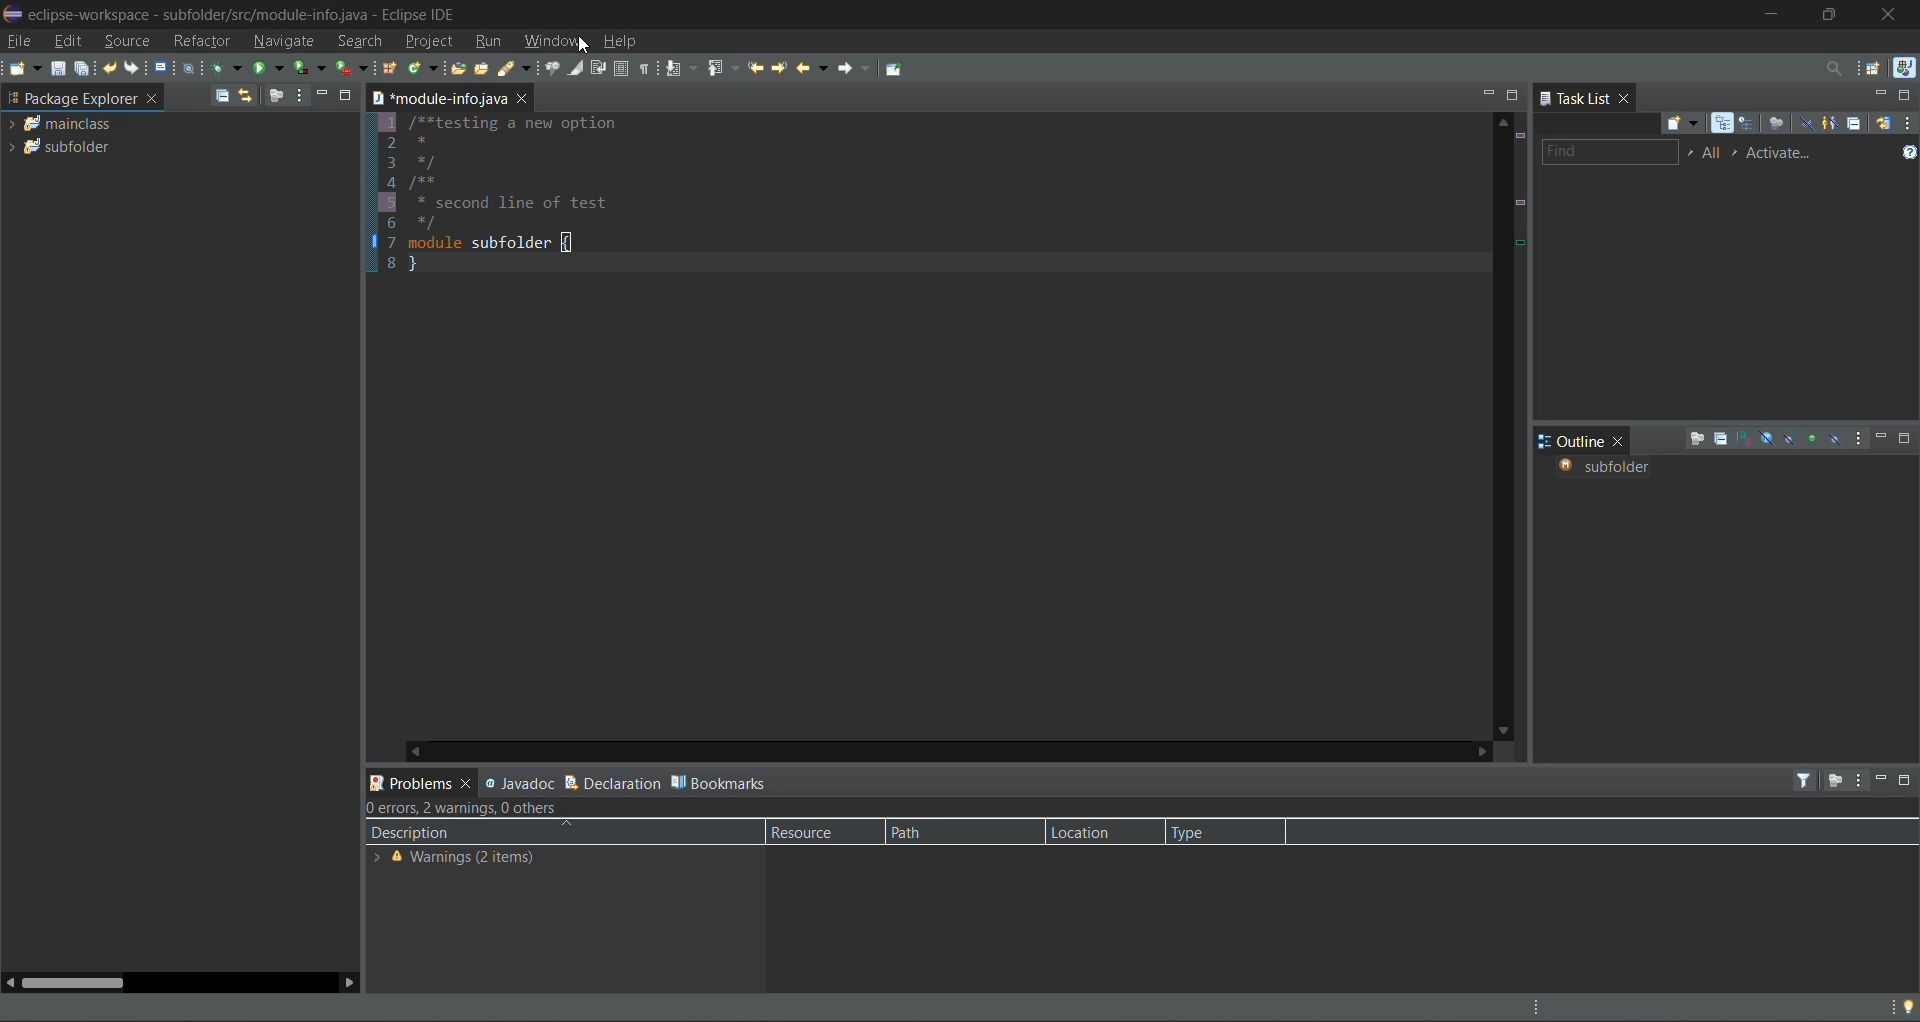 The width and height of the screenshot is (1920, 1022). Describe the element at coordinates (1903, 1005) in the screenshot. I see `tip of the day` at that location.